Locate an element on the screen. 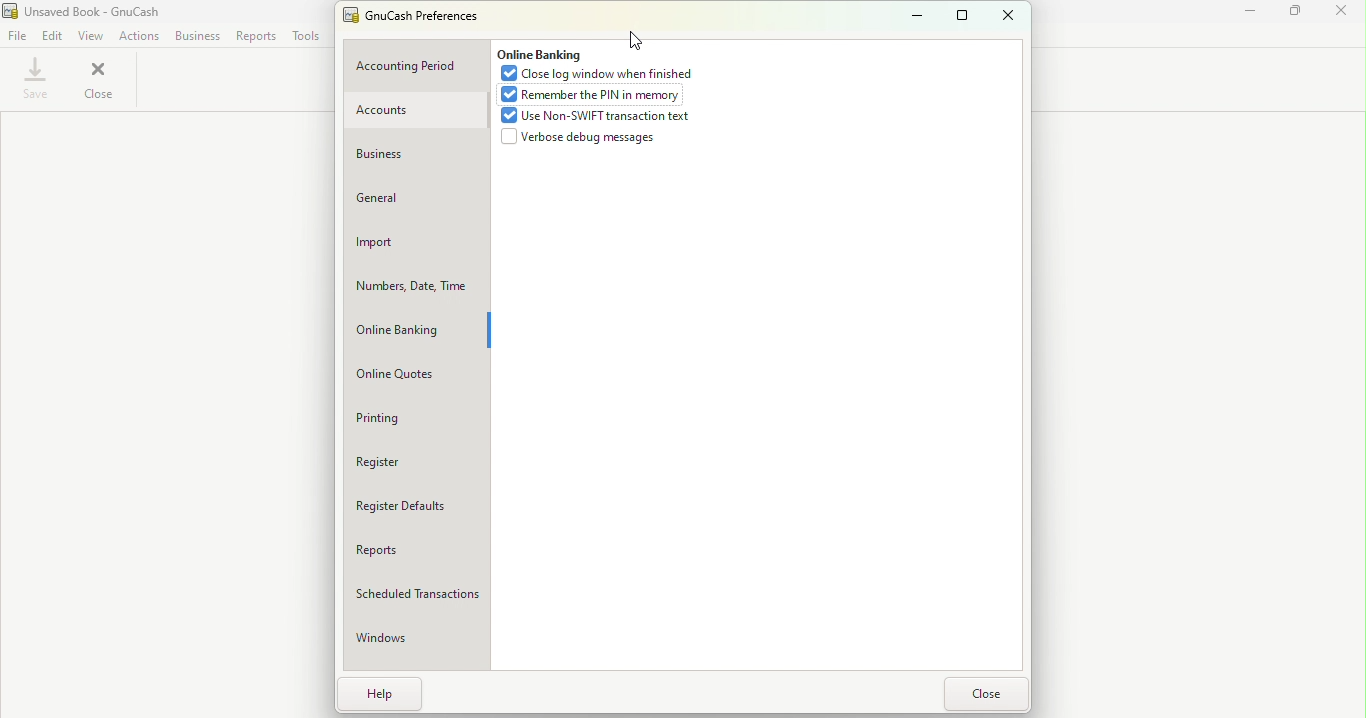  Numbers, date, time is located at coordinates (411, 287).